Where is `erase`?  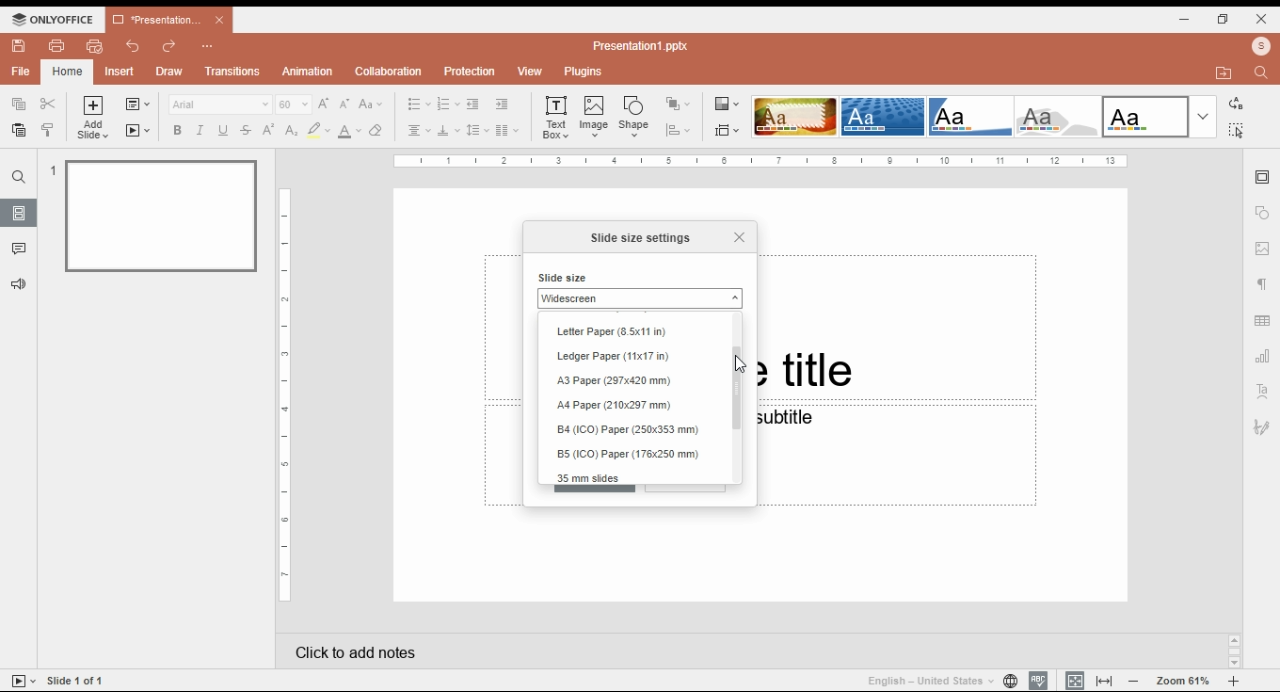 erase is located at coordinates (377, 131).